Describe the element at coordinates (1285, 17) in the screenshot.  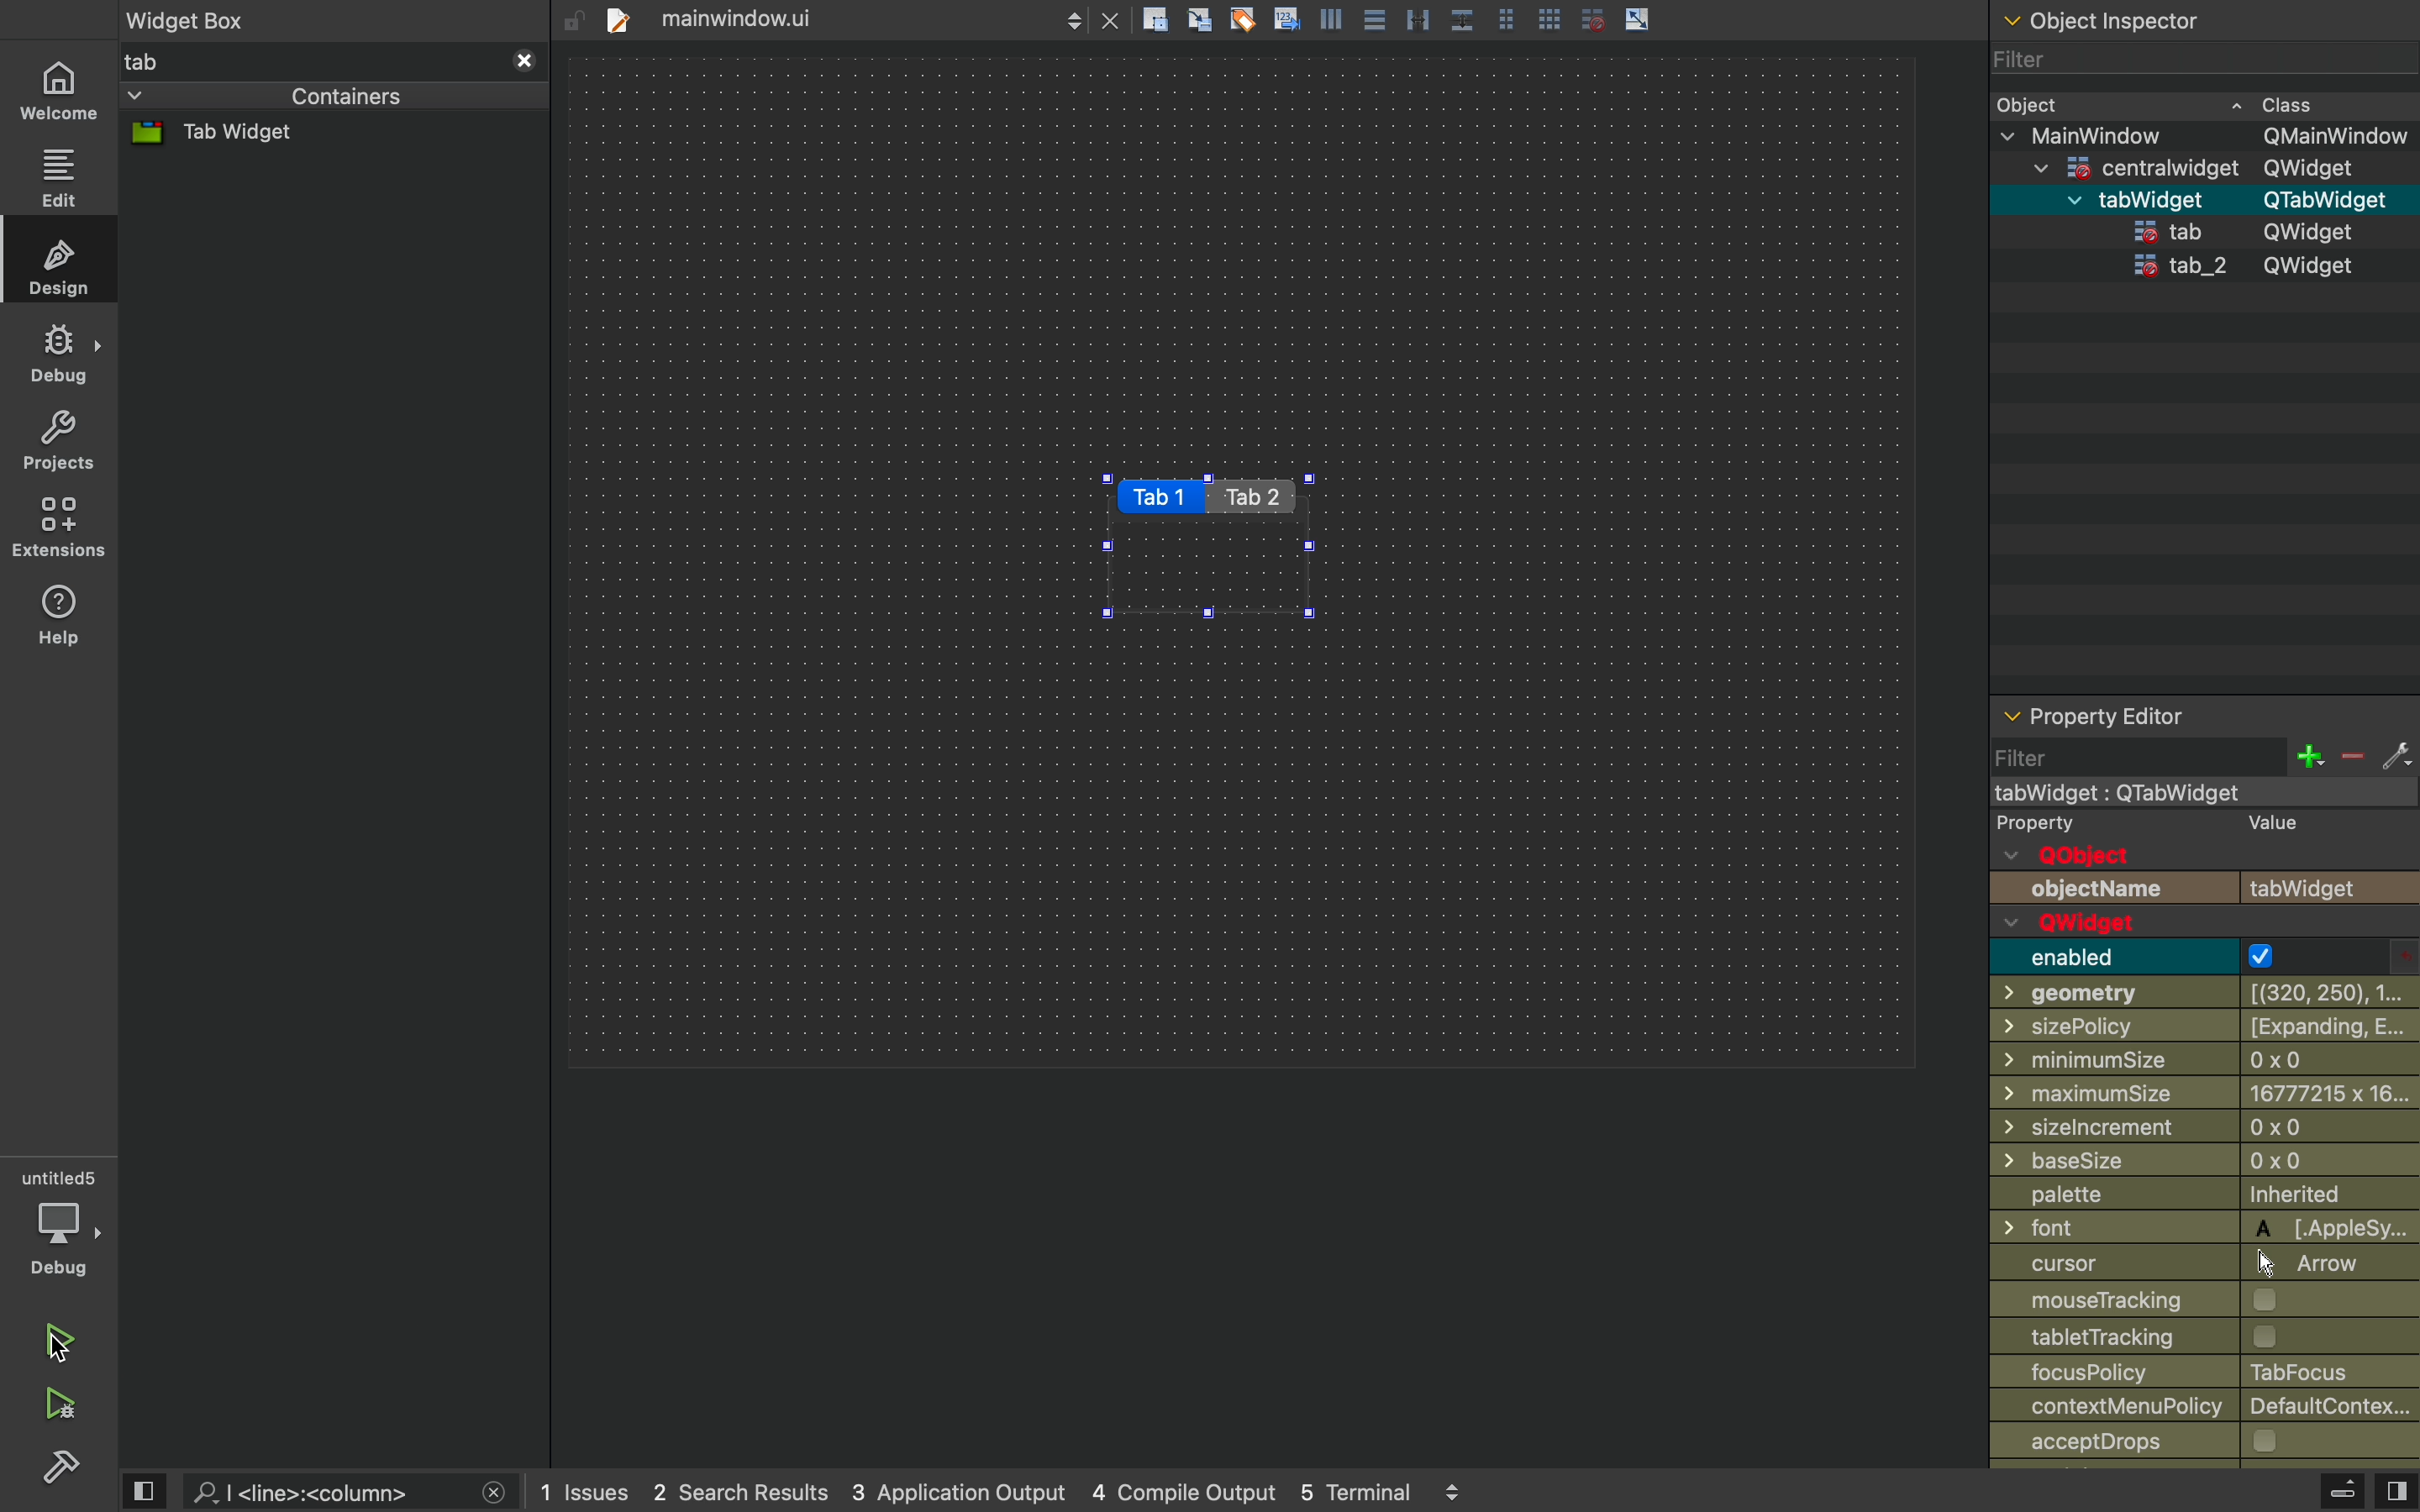
I see `insert text ` at that location.